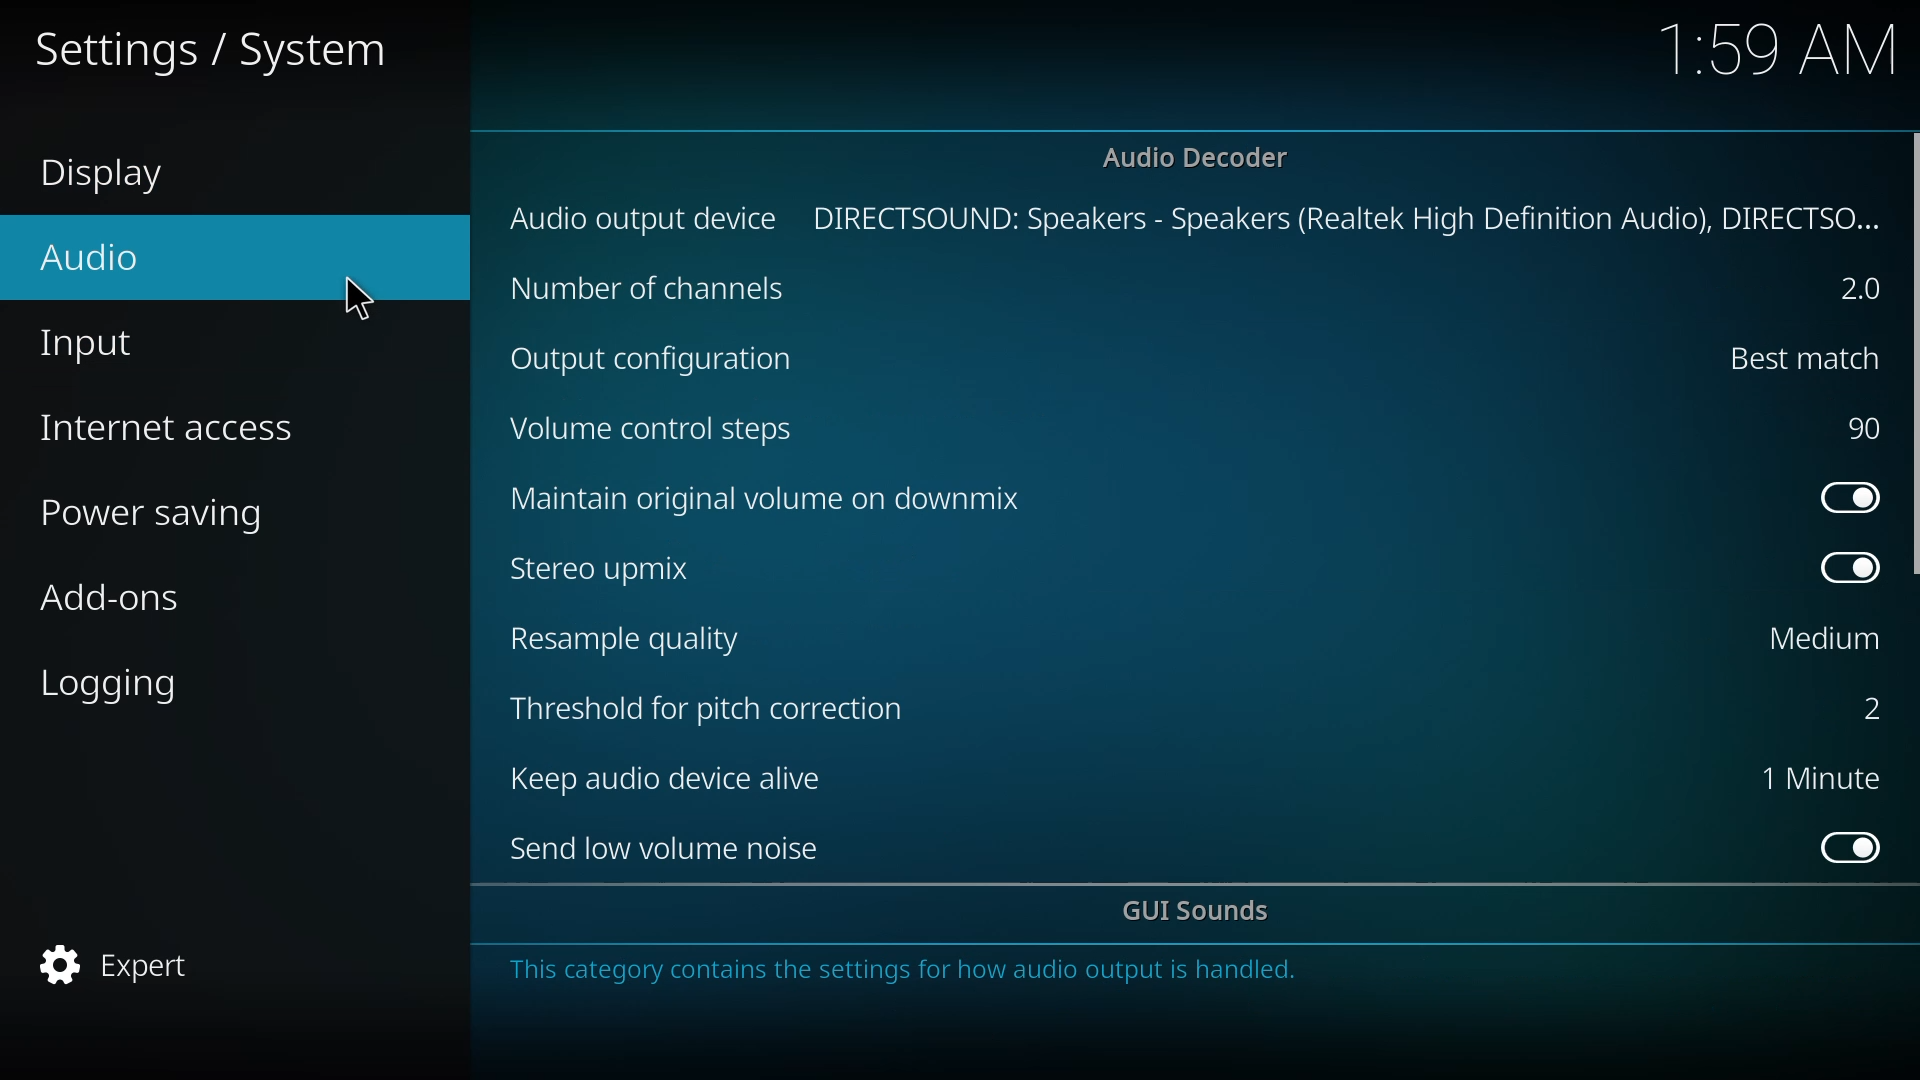 The height and width of the screenshot is (1080, 1920). What do you see at coordinates (668, 433) in the screenshot?
I see `volume control steps` at bounding box center [668, 433].